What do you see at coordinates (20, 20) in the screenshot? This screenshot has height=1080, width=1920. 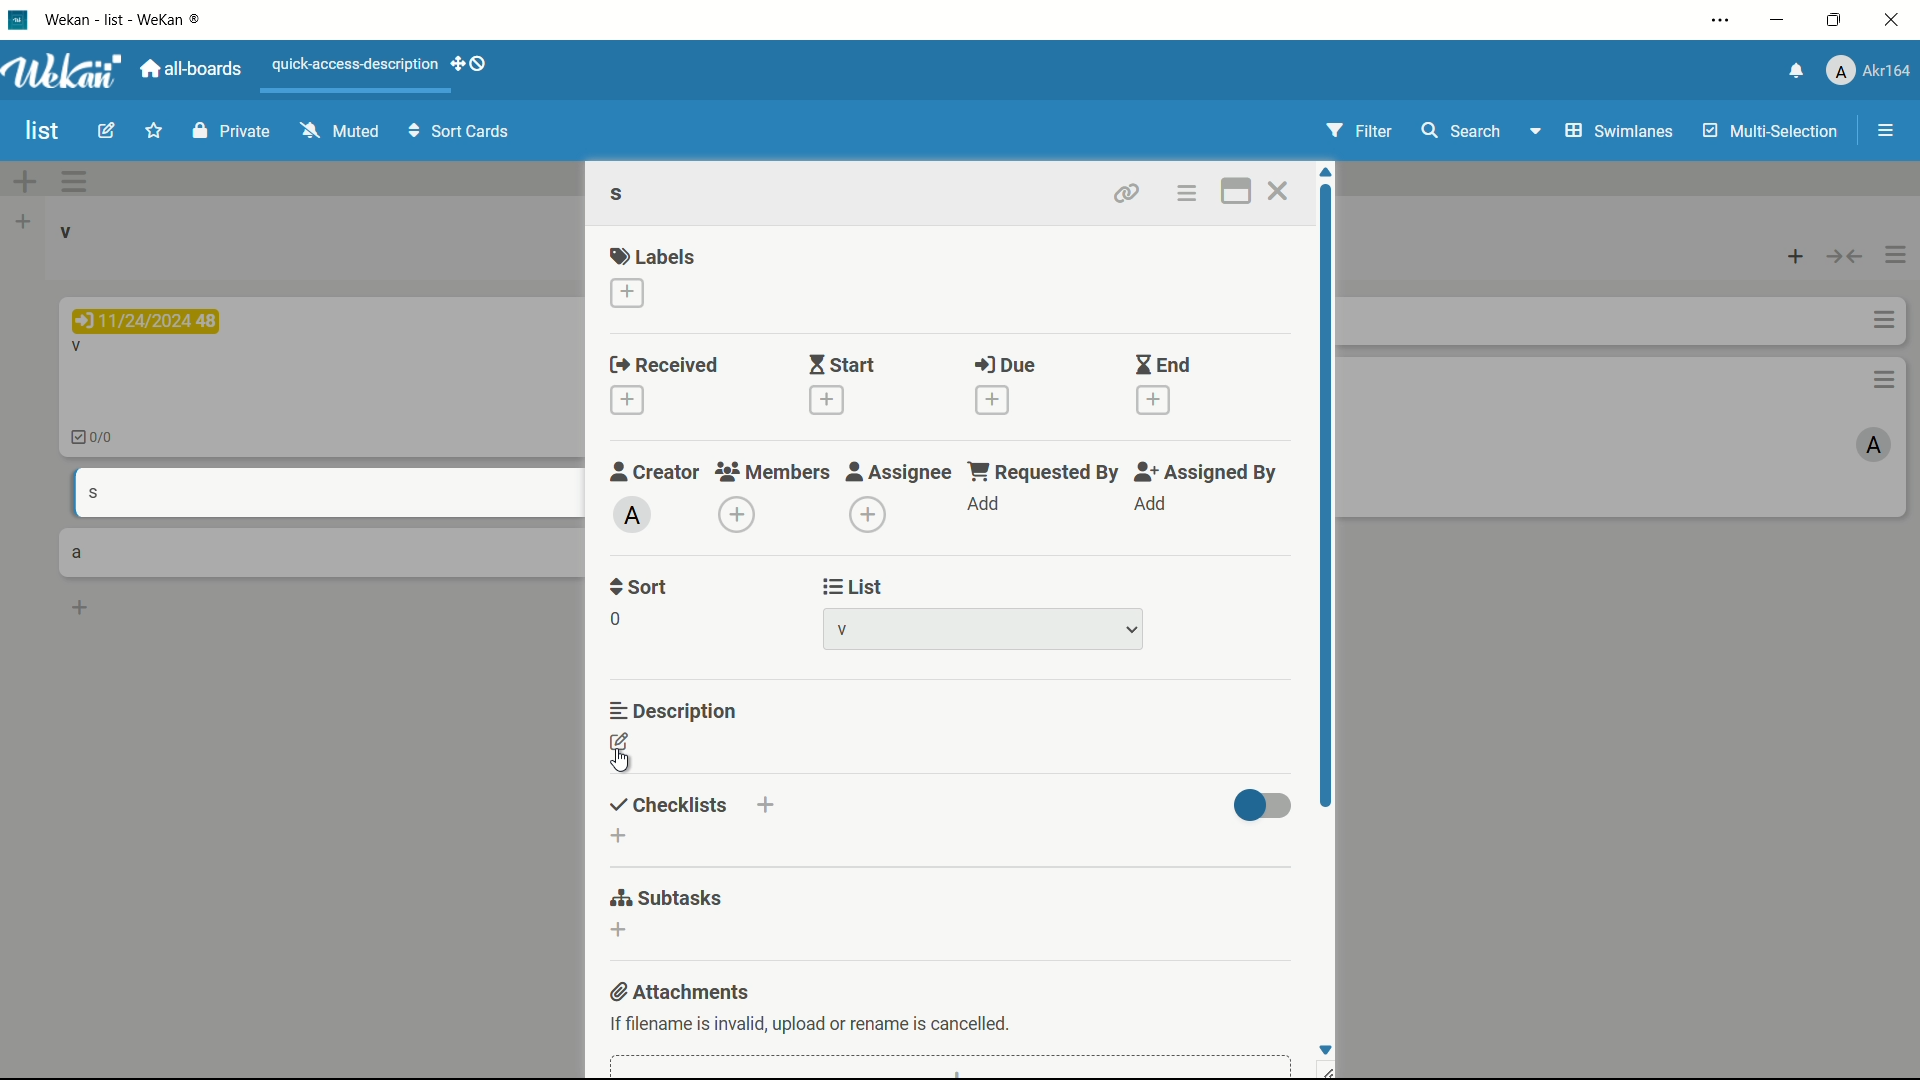 I see `app icon` at bounding box center [20, 20].